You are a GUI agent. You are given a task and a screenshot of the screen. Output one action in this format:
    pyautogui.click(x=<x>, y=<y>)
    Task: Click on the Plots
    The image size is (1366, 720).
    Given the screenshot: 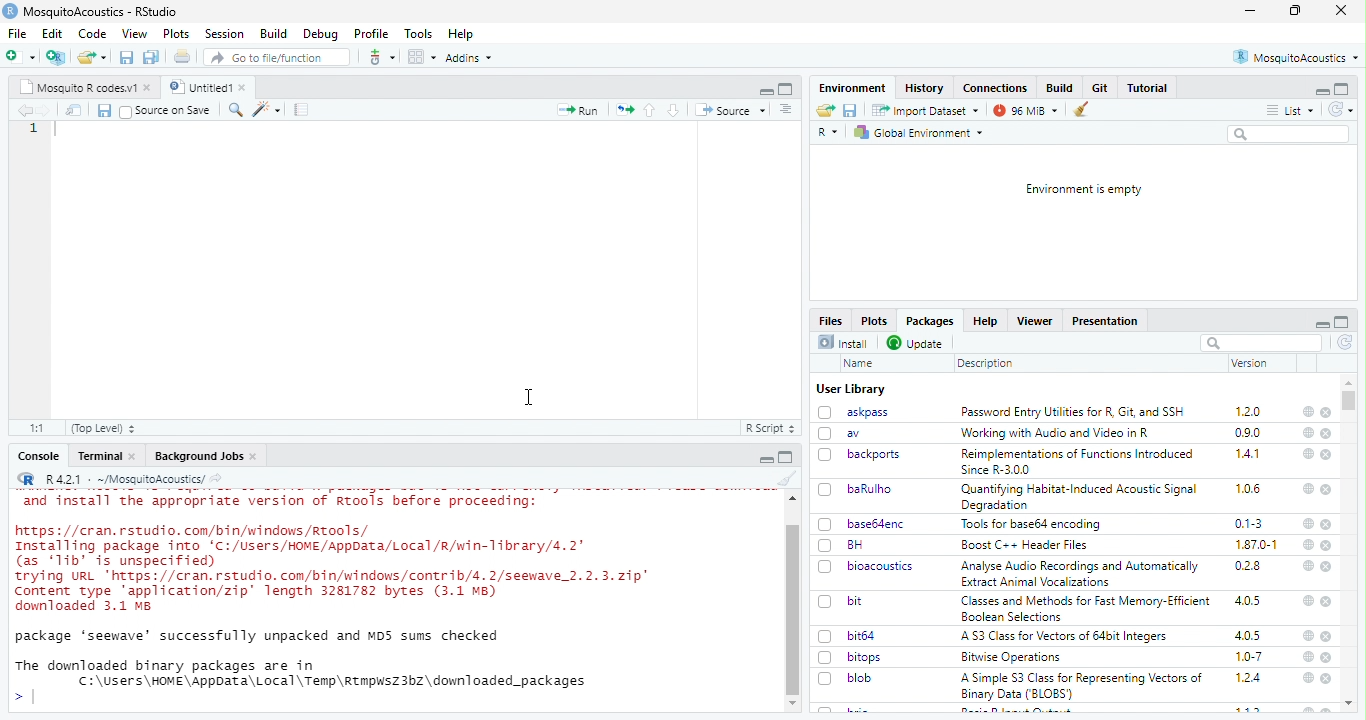 What is the action you would take?
    pyautogui.click(x=178, y=34)
    